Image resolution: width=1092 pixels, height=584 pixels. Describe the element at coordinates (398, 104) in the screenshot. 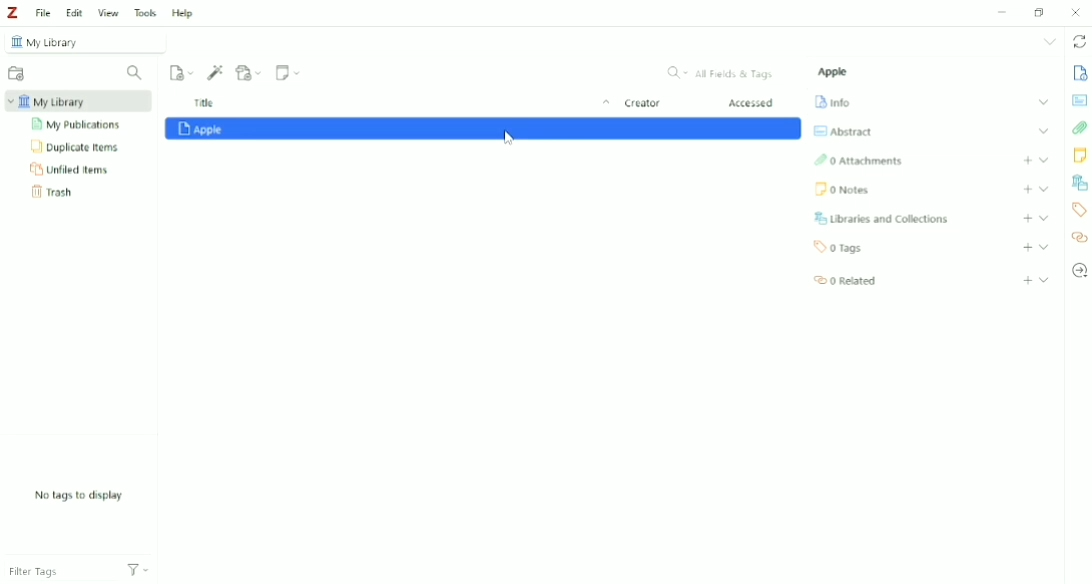

I see `Title` at that location.